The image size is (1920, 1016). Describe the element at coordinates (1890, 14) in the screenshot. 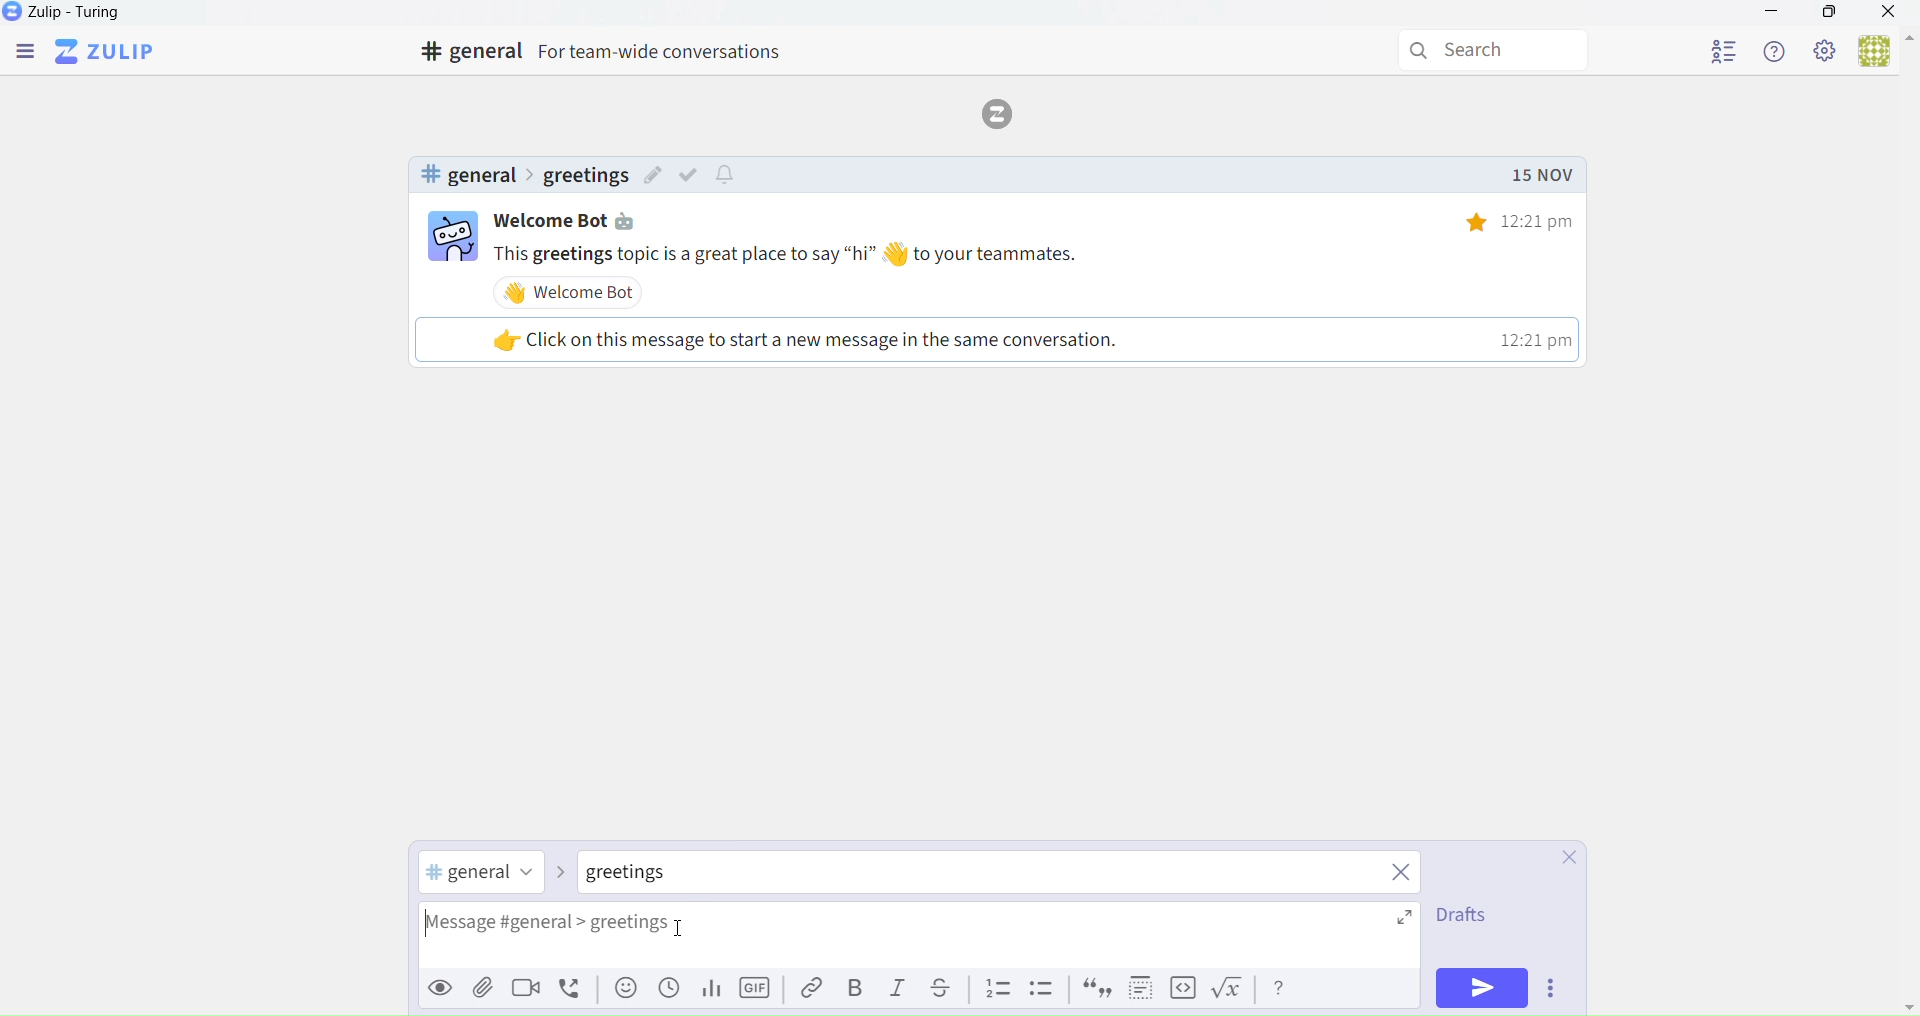

I see `Close` at that location.